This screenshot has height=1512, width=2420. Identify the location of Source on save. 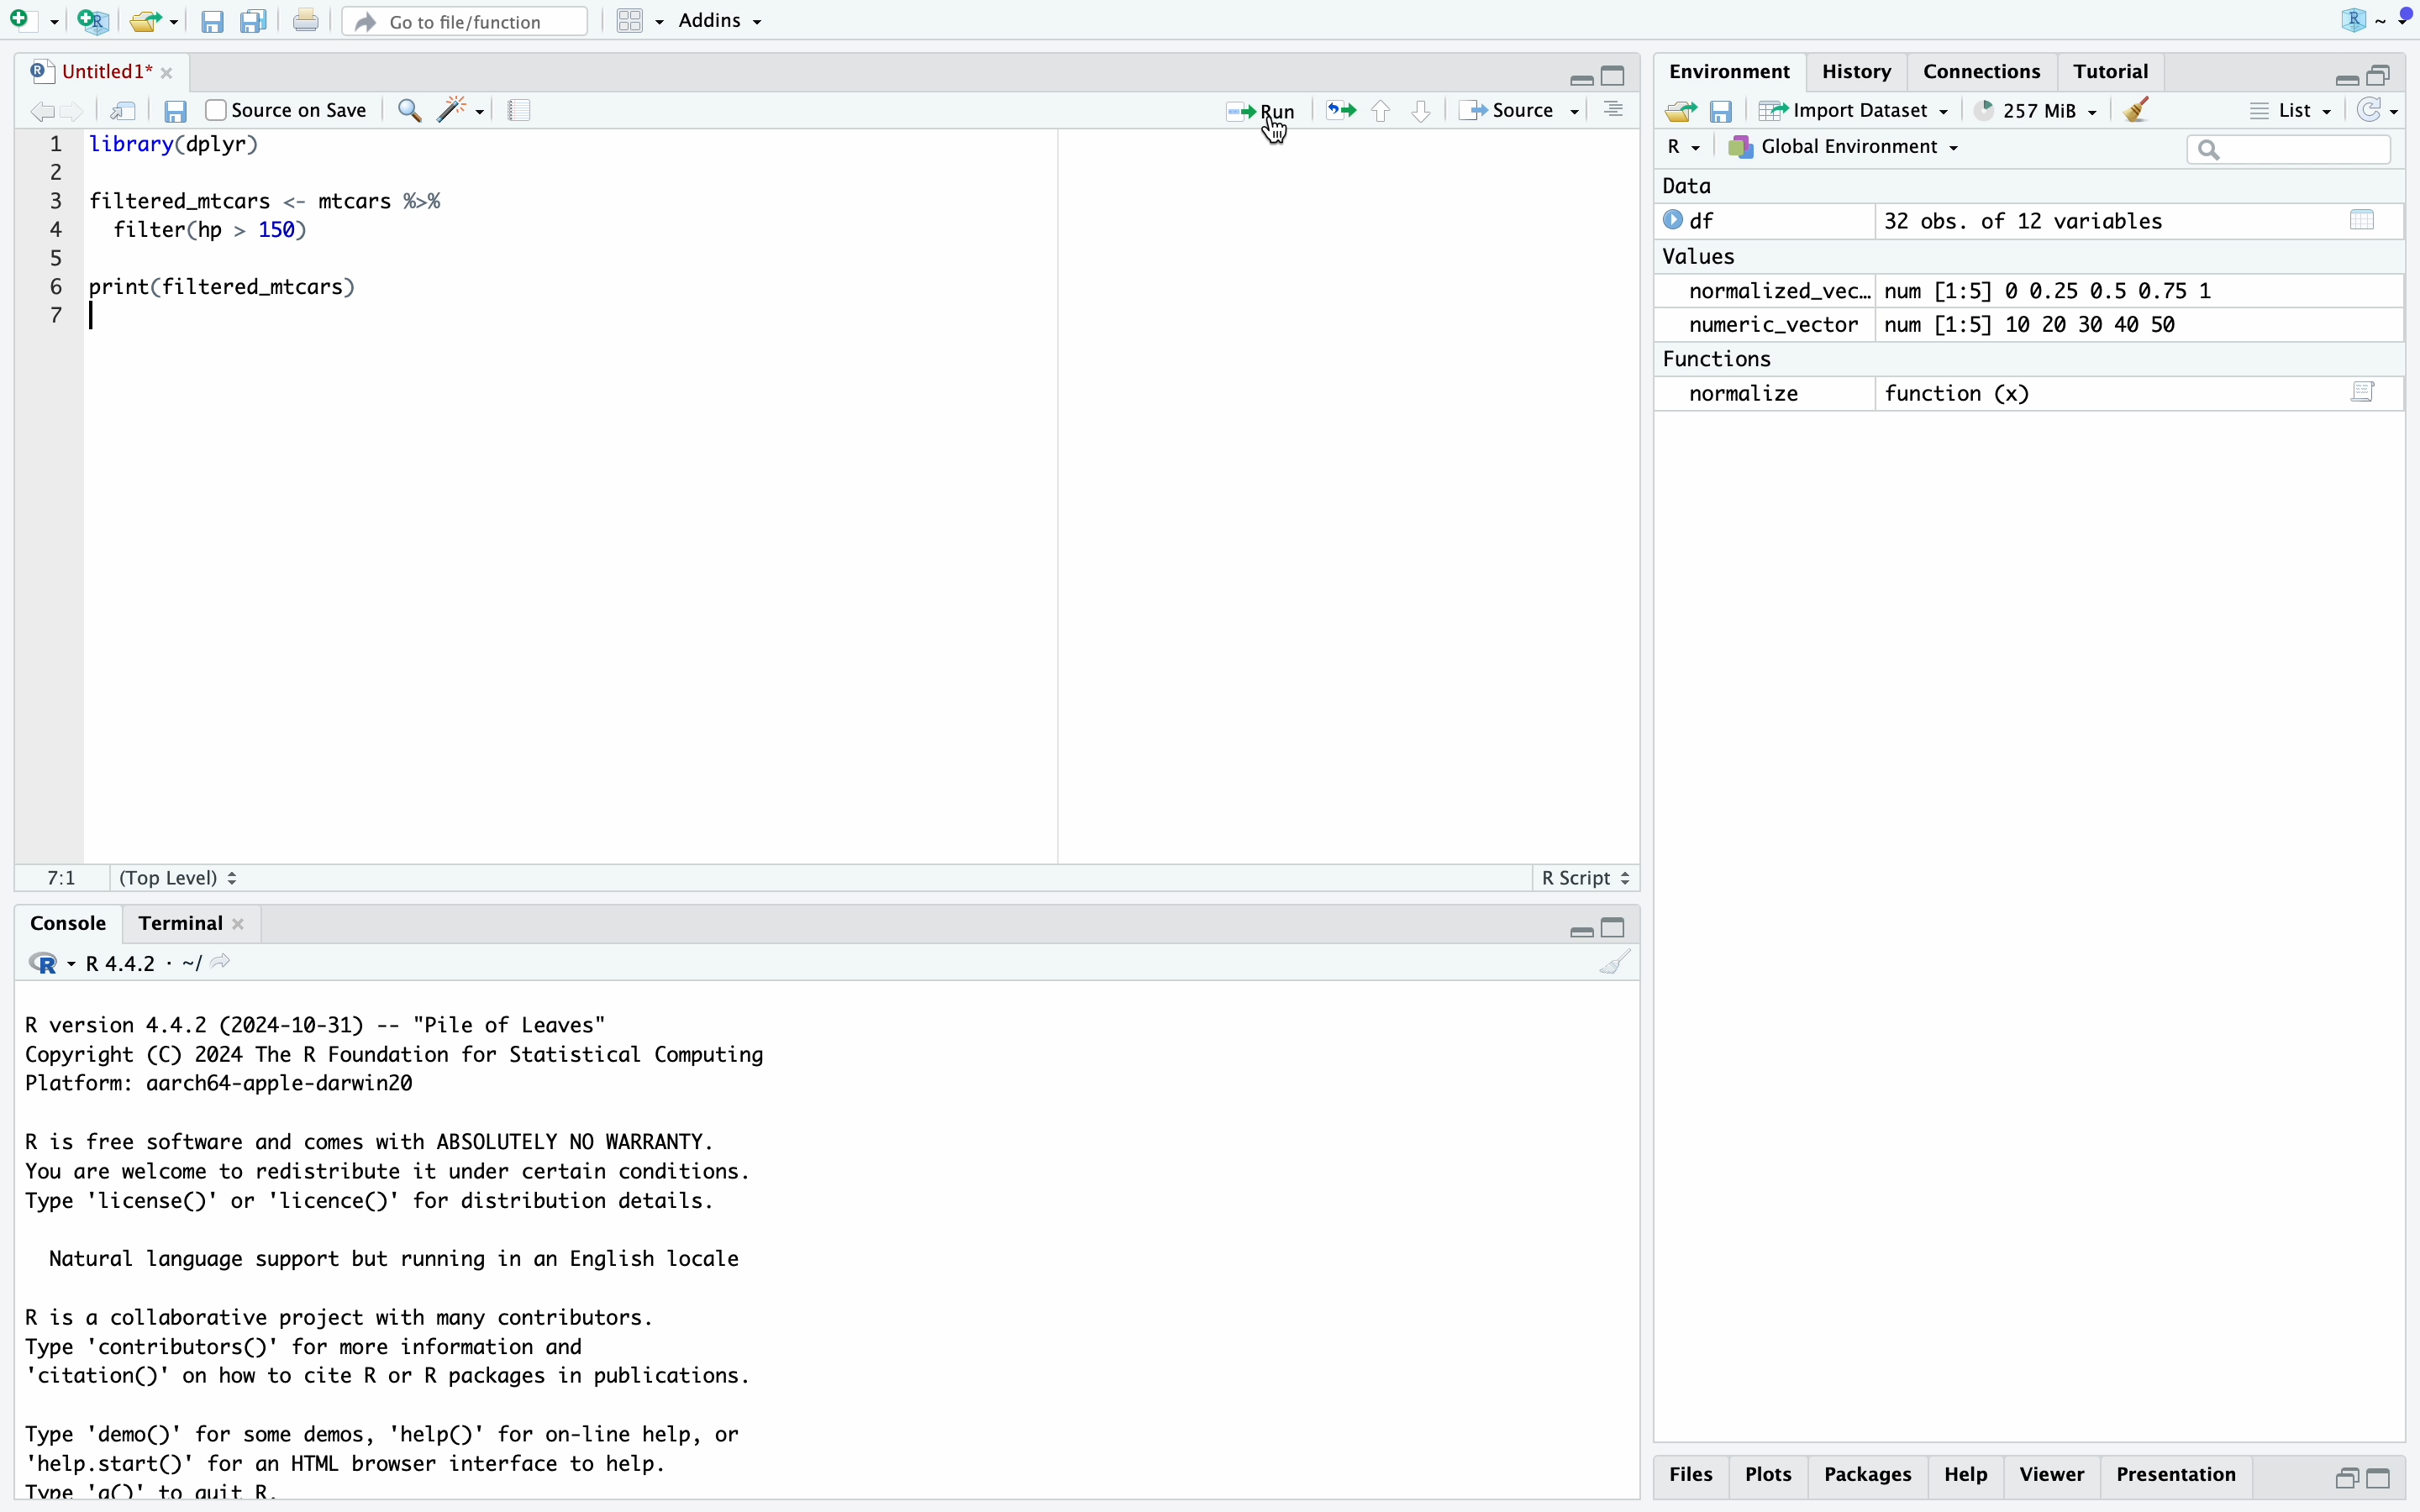
(287, 109).